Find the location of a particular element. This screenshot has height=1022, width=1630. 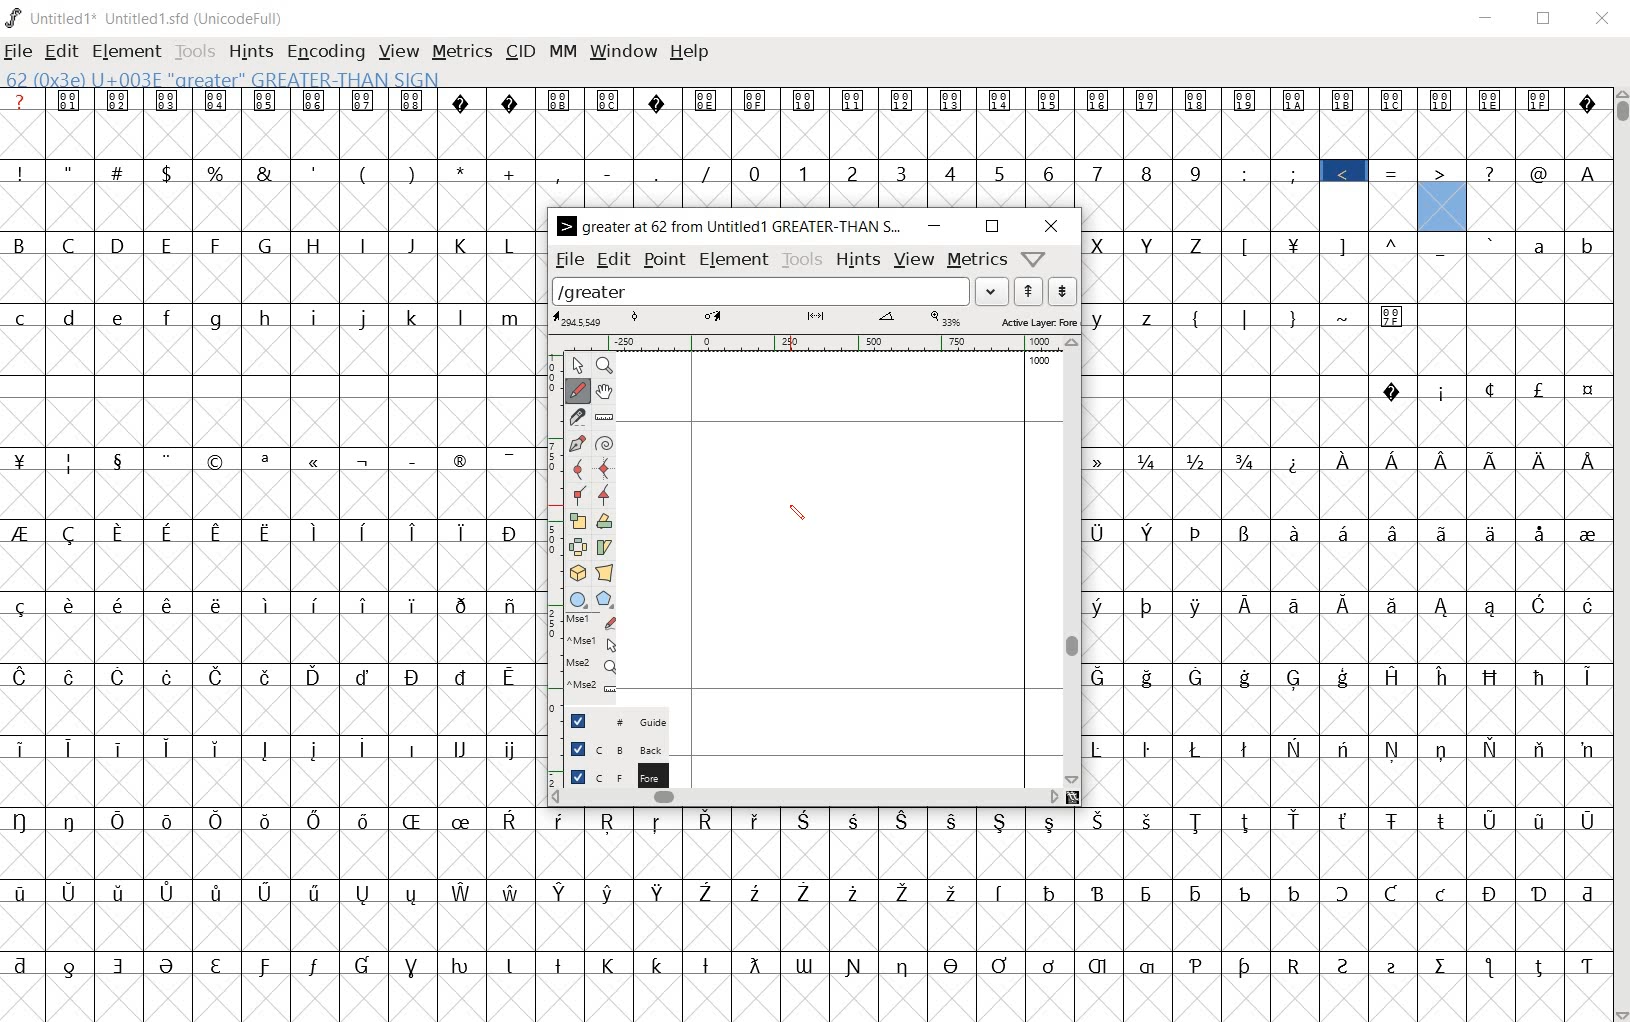

element is located at coordinates (736, 261).